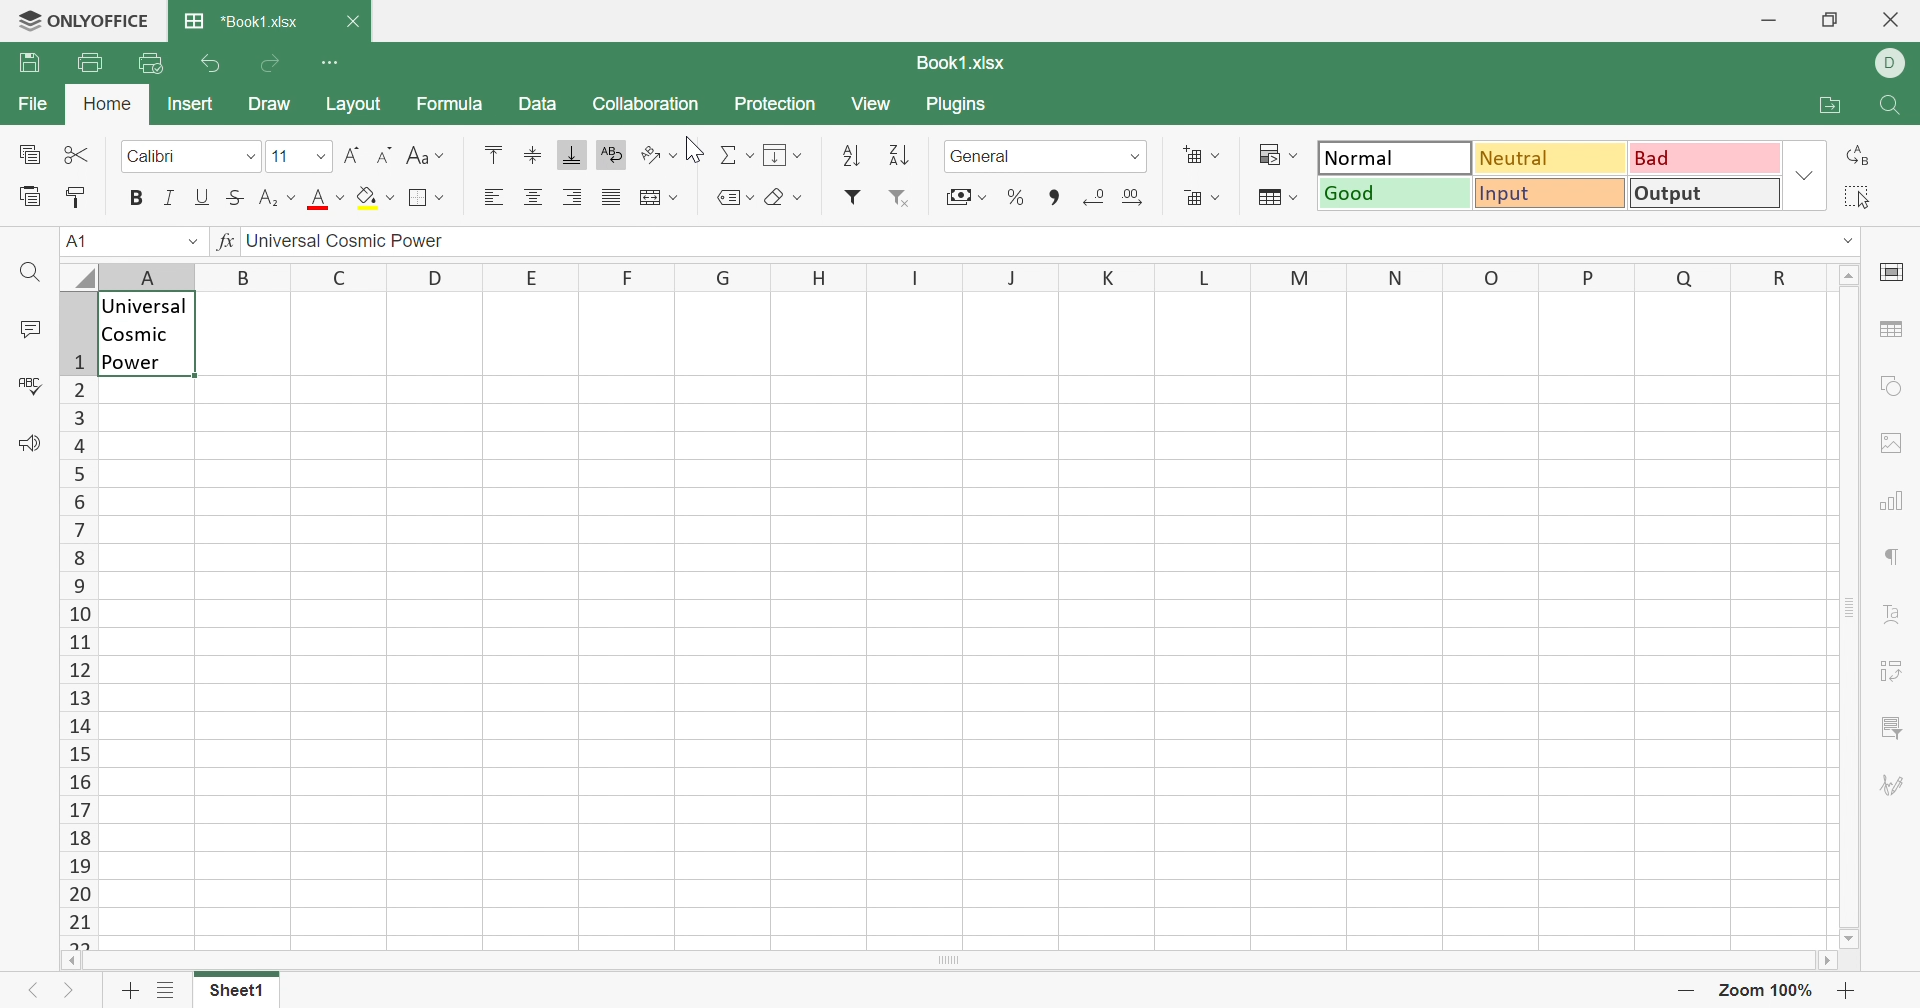 The image size is (1920, 1008). I want to click on Bold, so click(130, 199).